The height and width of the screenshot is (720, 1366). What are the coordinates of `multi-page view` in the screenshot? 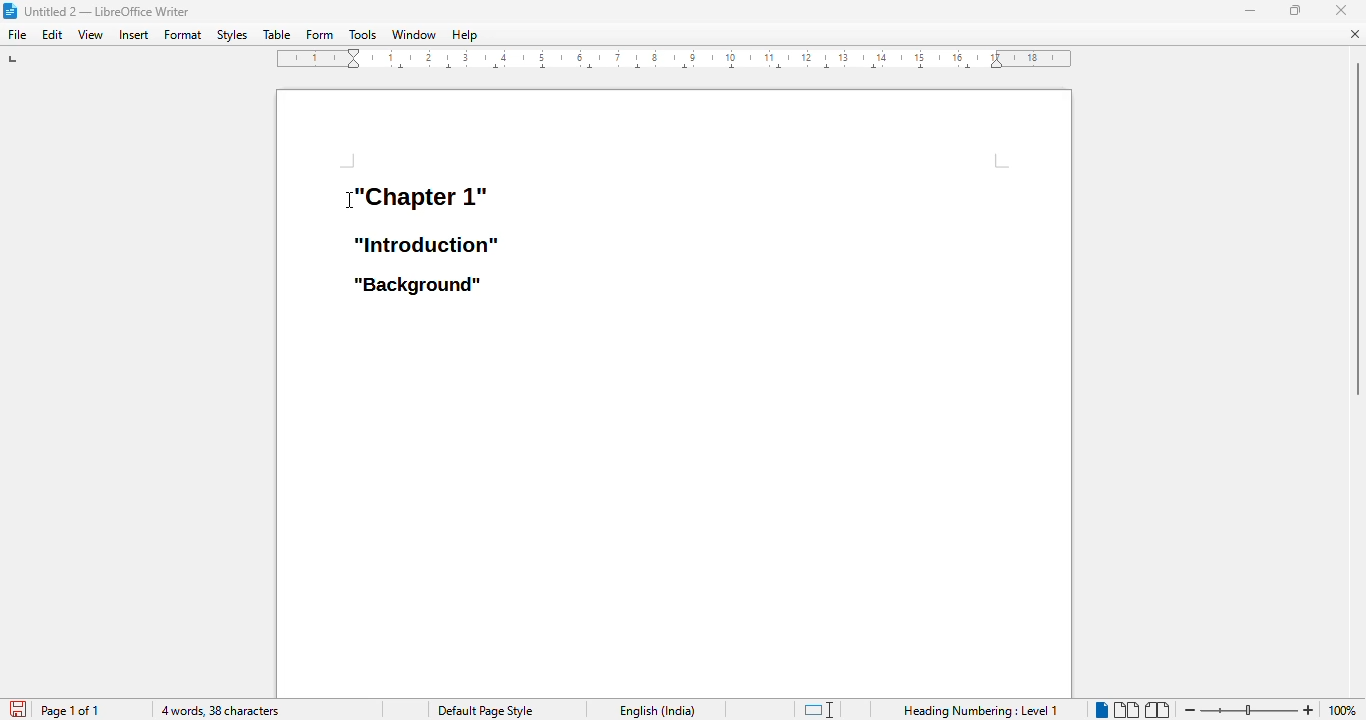 It's located at (1125, 709).